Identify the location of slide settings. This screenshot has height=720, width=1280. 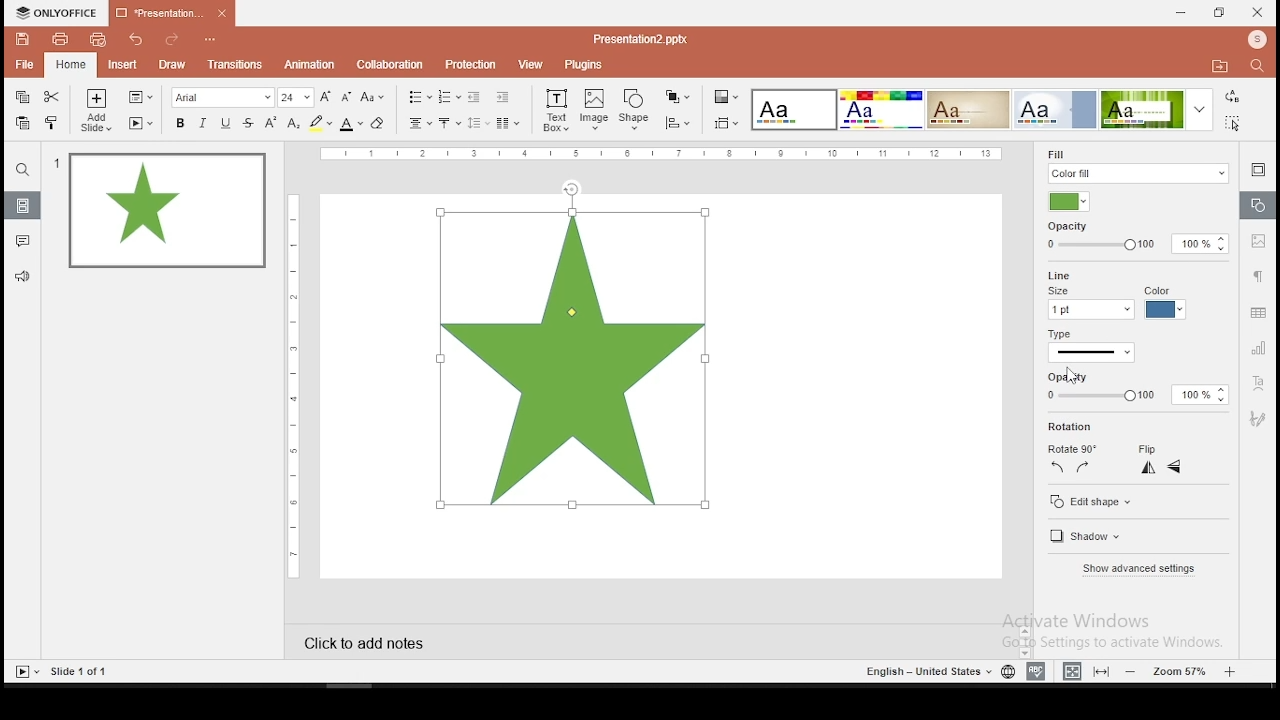
(1256, 170).